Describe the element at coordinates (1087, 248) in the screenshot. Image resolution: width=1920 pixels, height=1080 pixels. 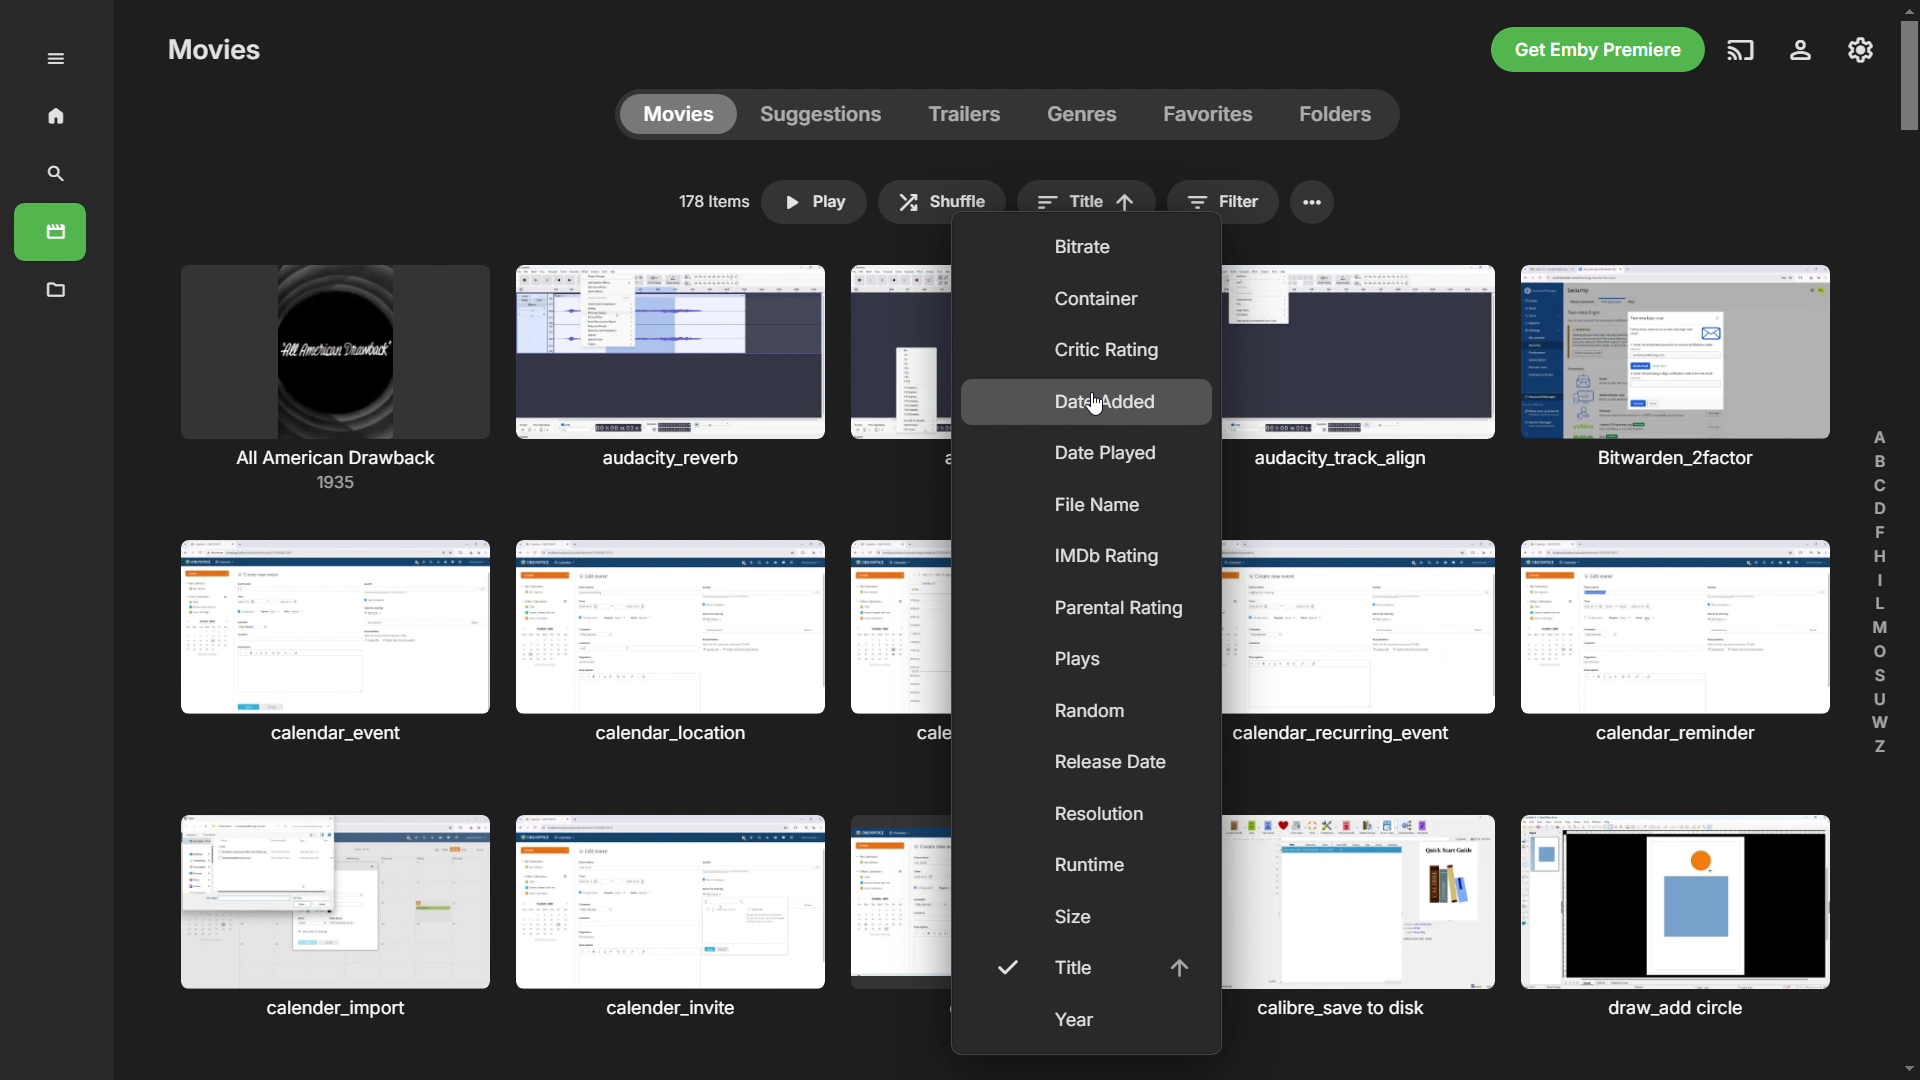
I see `bitrate` at that location.